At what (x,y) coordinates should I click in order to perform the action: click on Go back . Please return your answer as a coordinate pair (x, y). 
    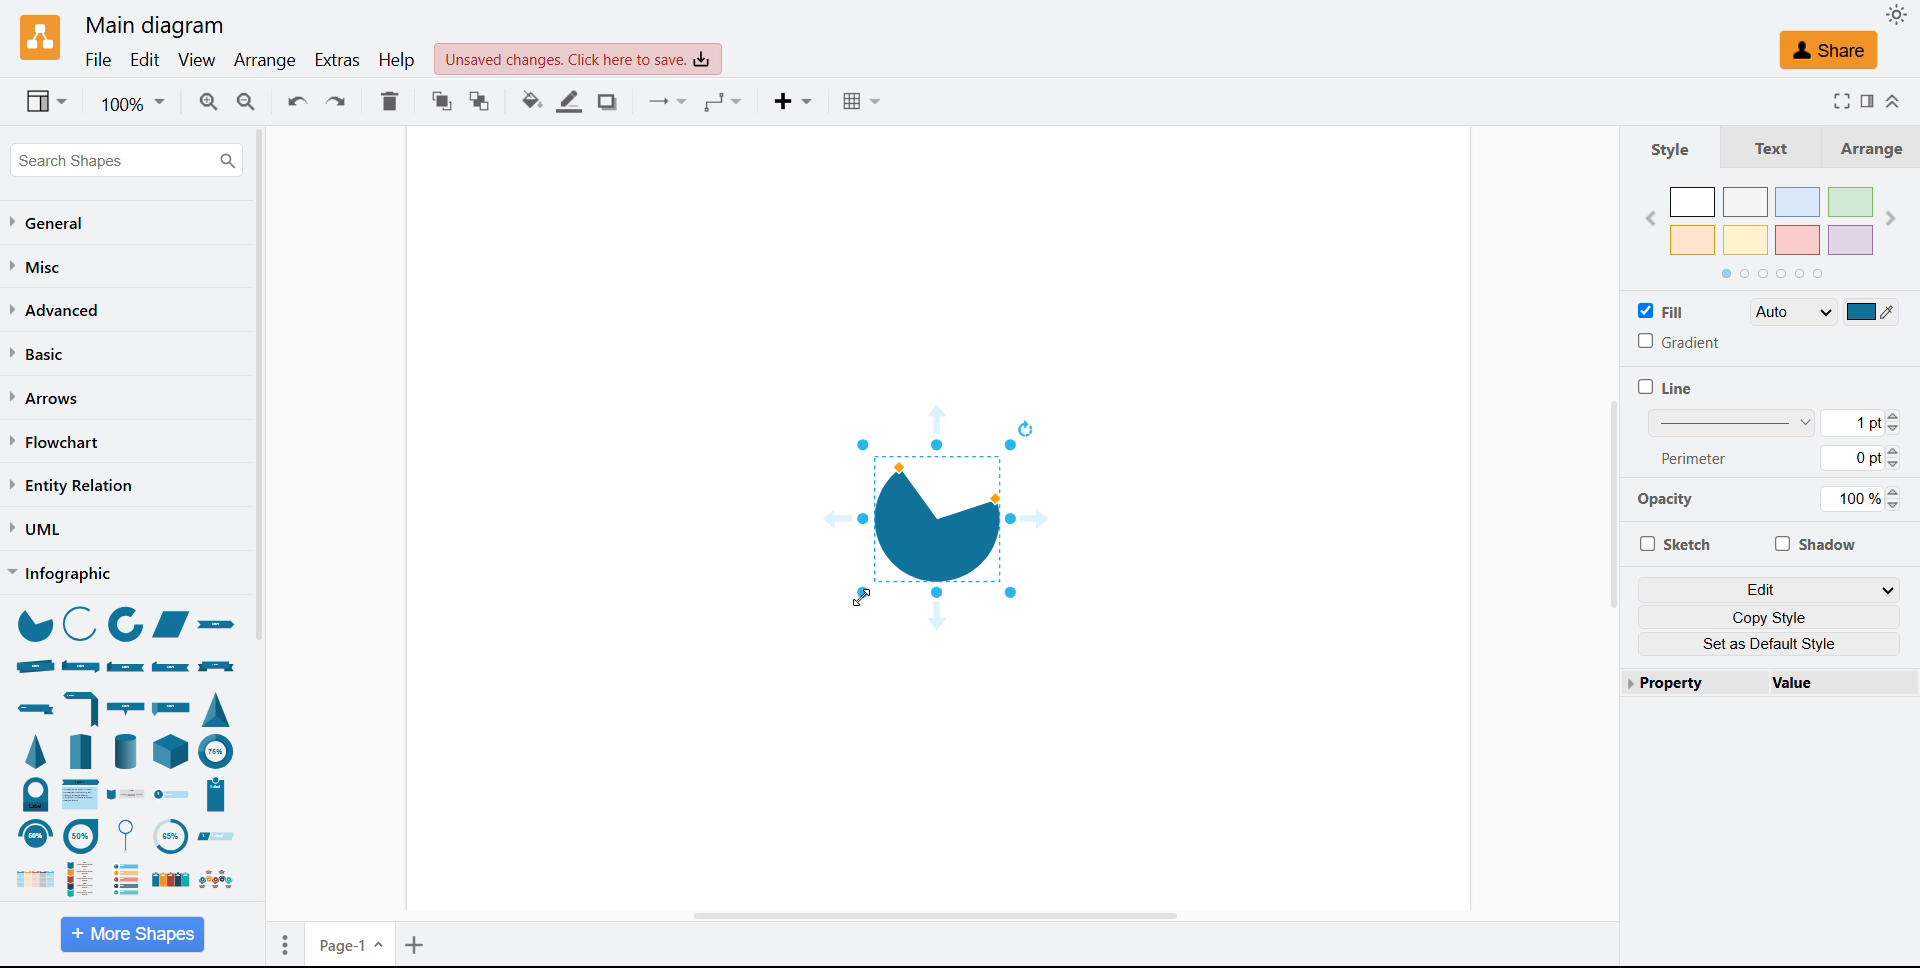
    Looking at the image, I should click on (1650, 220).